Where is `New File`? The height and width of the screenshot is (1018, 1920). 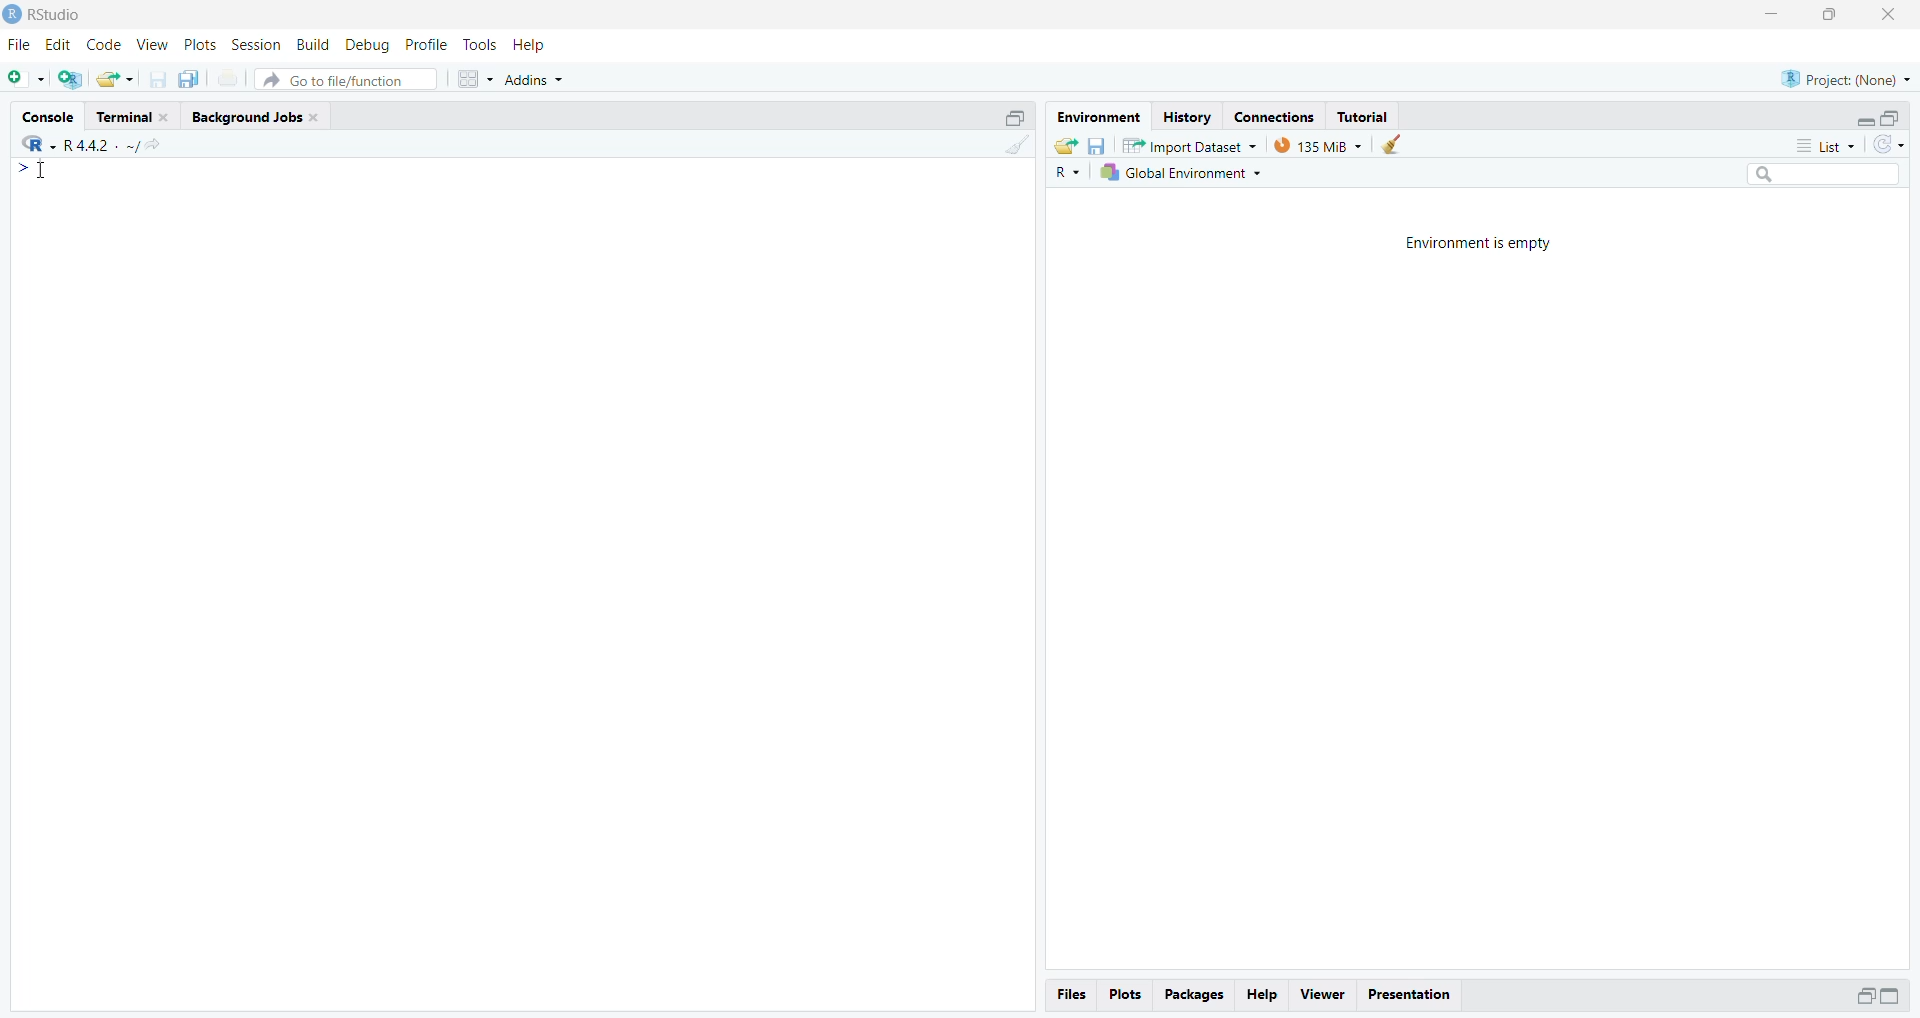
New File is located at coordinates (27, 78).